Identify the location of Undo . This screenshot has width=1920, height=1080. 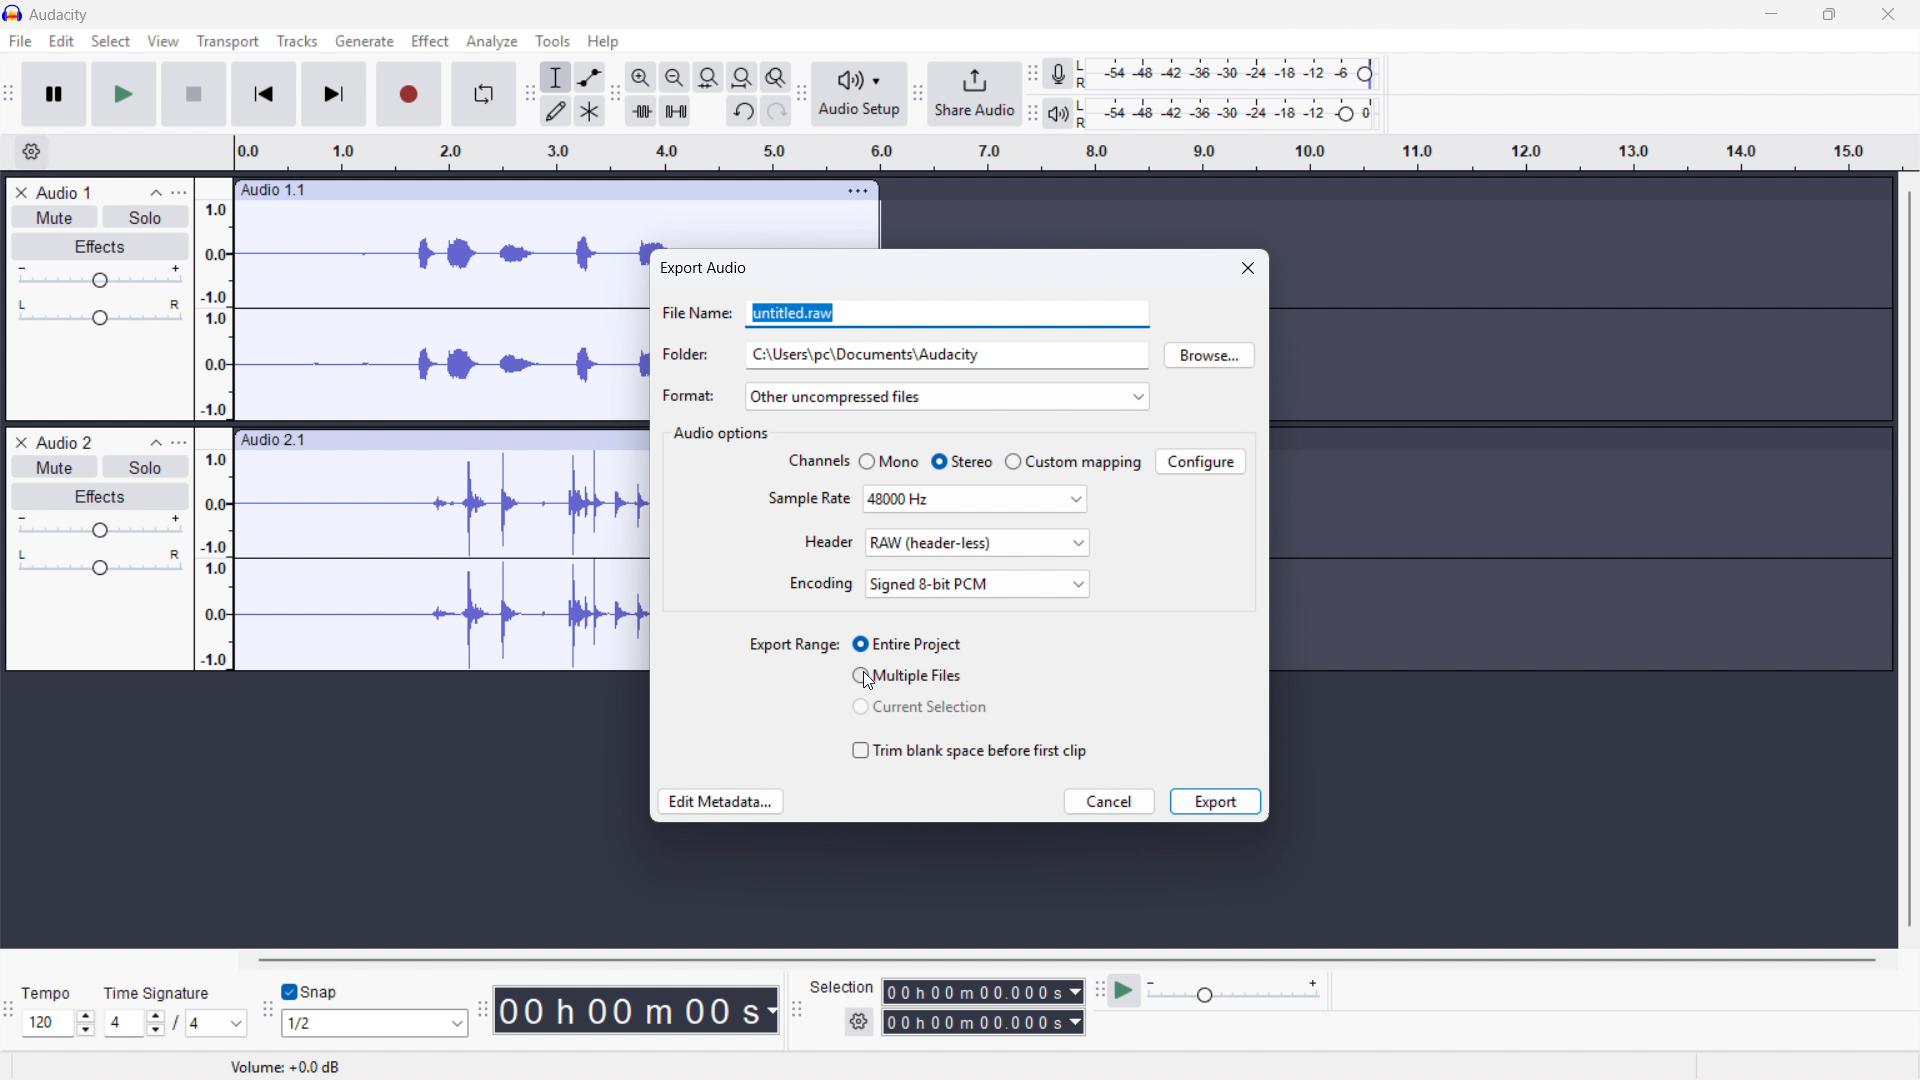
(744, 111).